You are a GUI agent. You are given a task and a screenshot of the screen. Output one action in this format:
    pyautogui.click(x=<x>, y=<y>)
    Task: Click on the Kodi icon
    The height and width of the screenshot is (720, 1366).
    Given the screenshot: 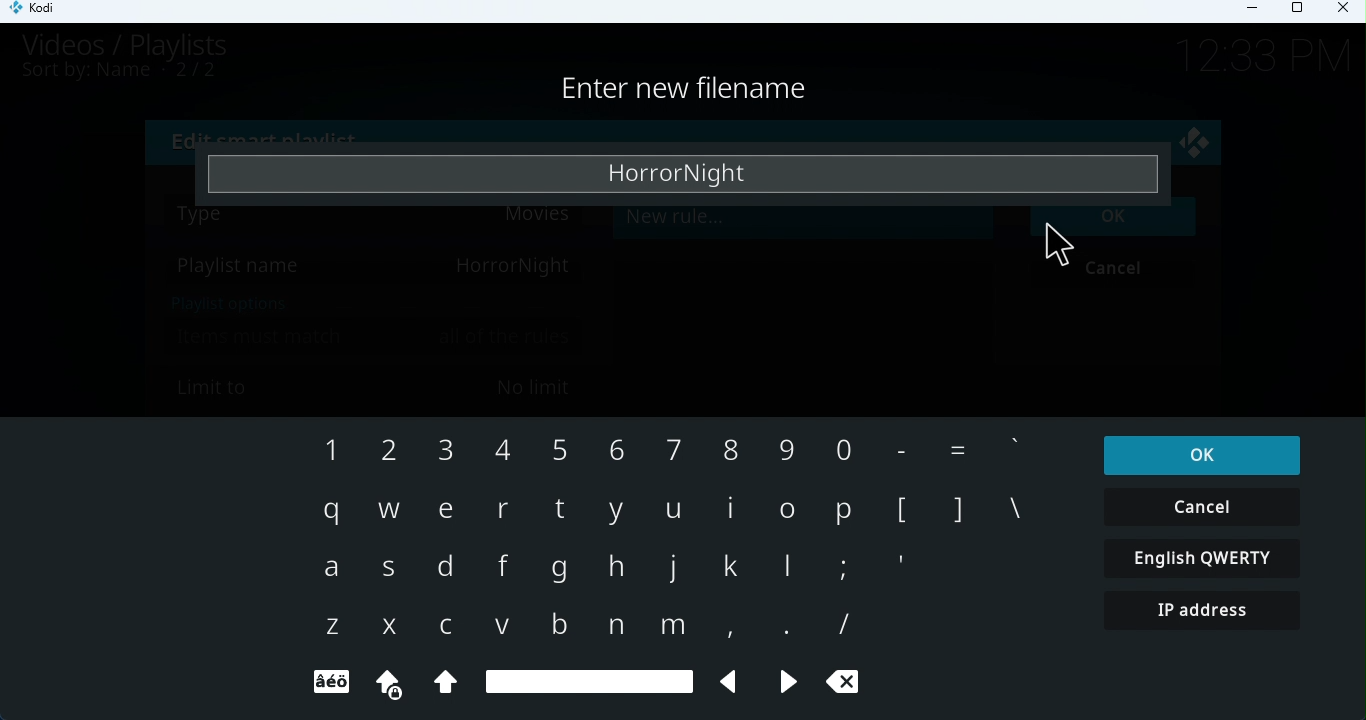 What is the action you would take?
    pyautogui.click(x=40, y=12)
    